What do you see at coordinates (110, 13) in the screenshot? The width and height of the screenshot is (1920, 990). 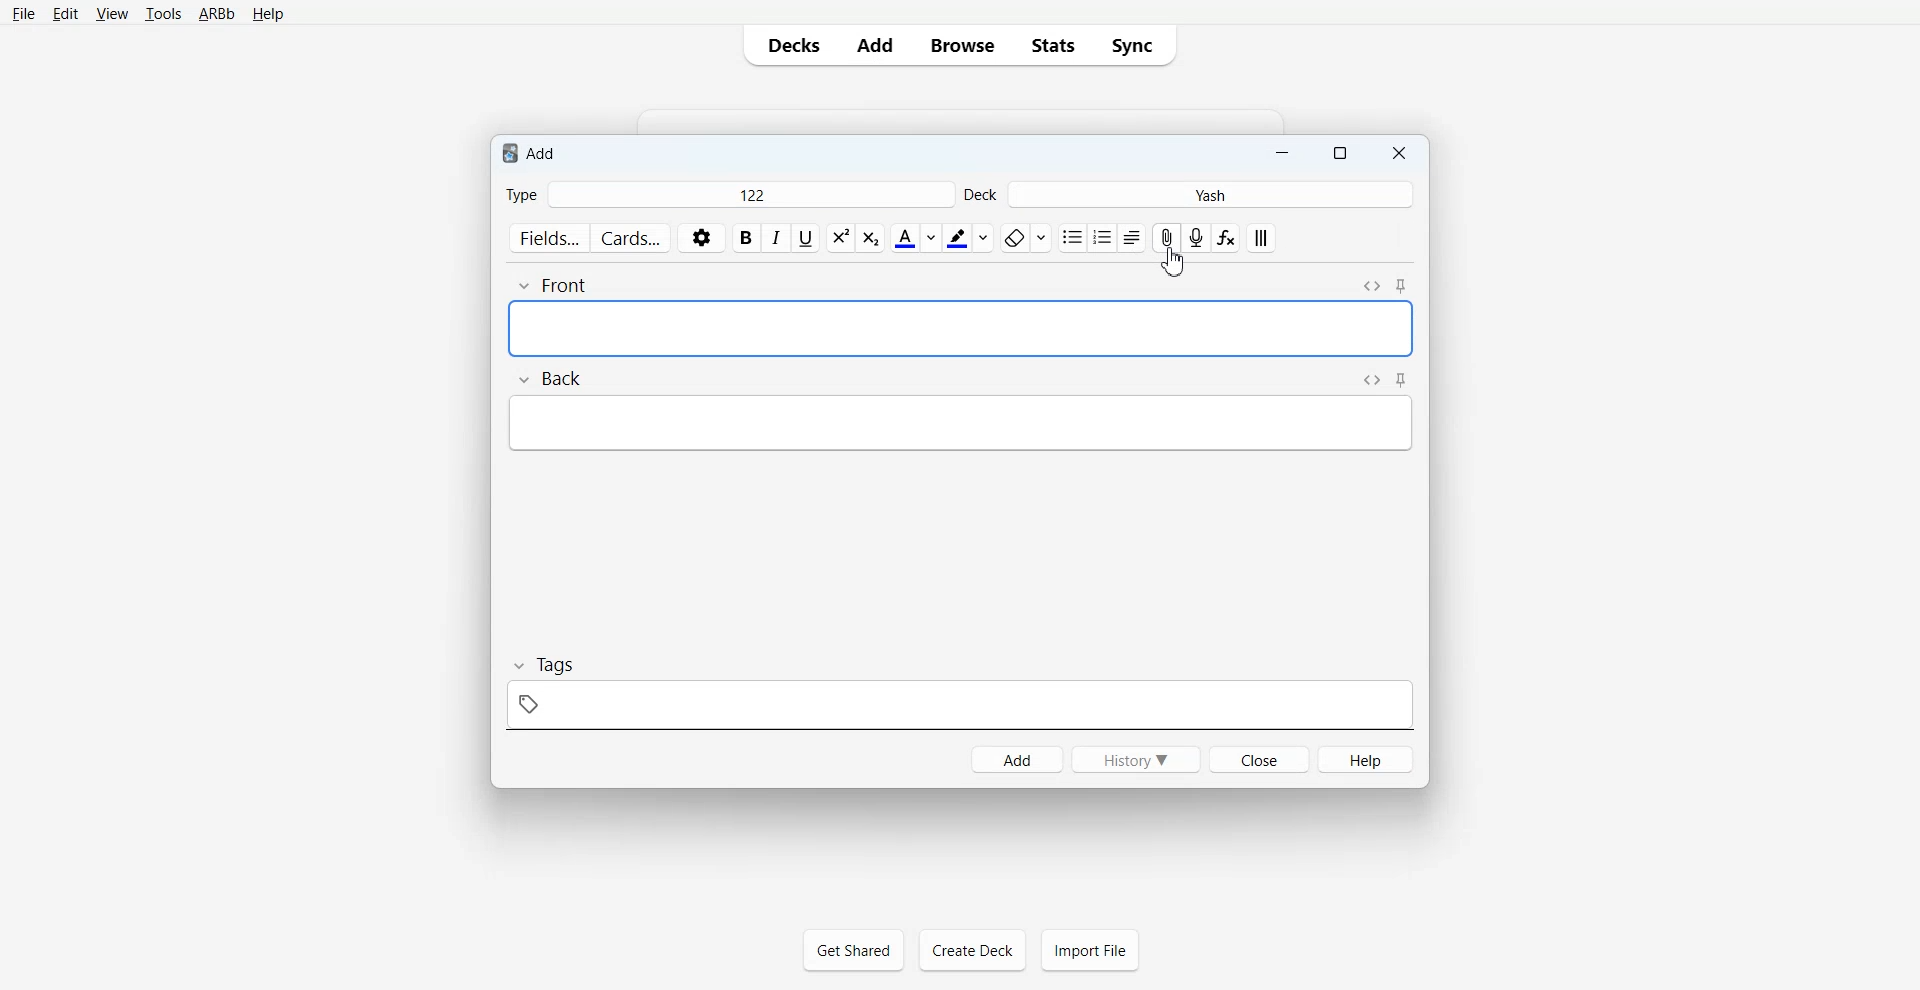 I see `View` at bounding box center [110, 13].